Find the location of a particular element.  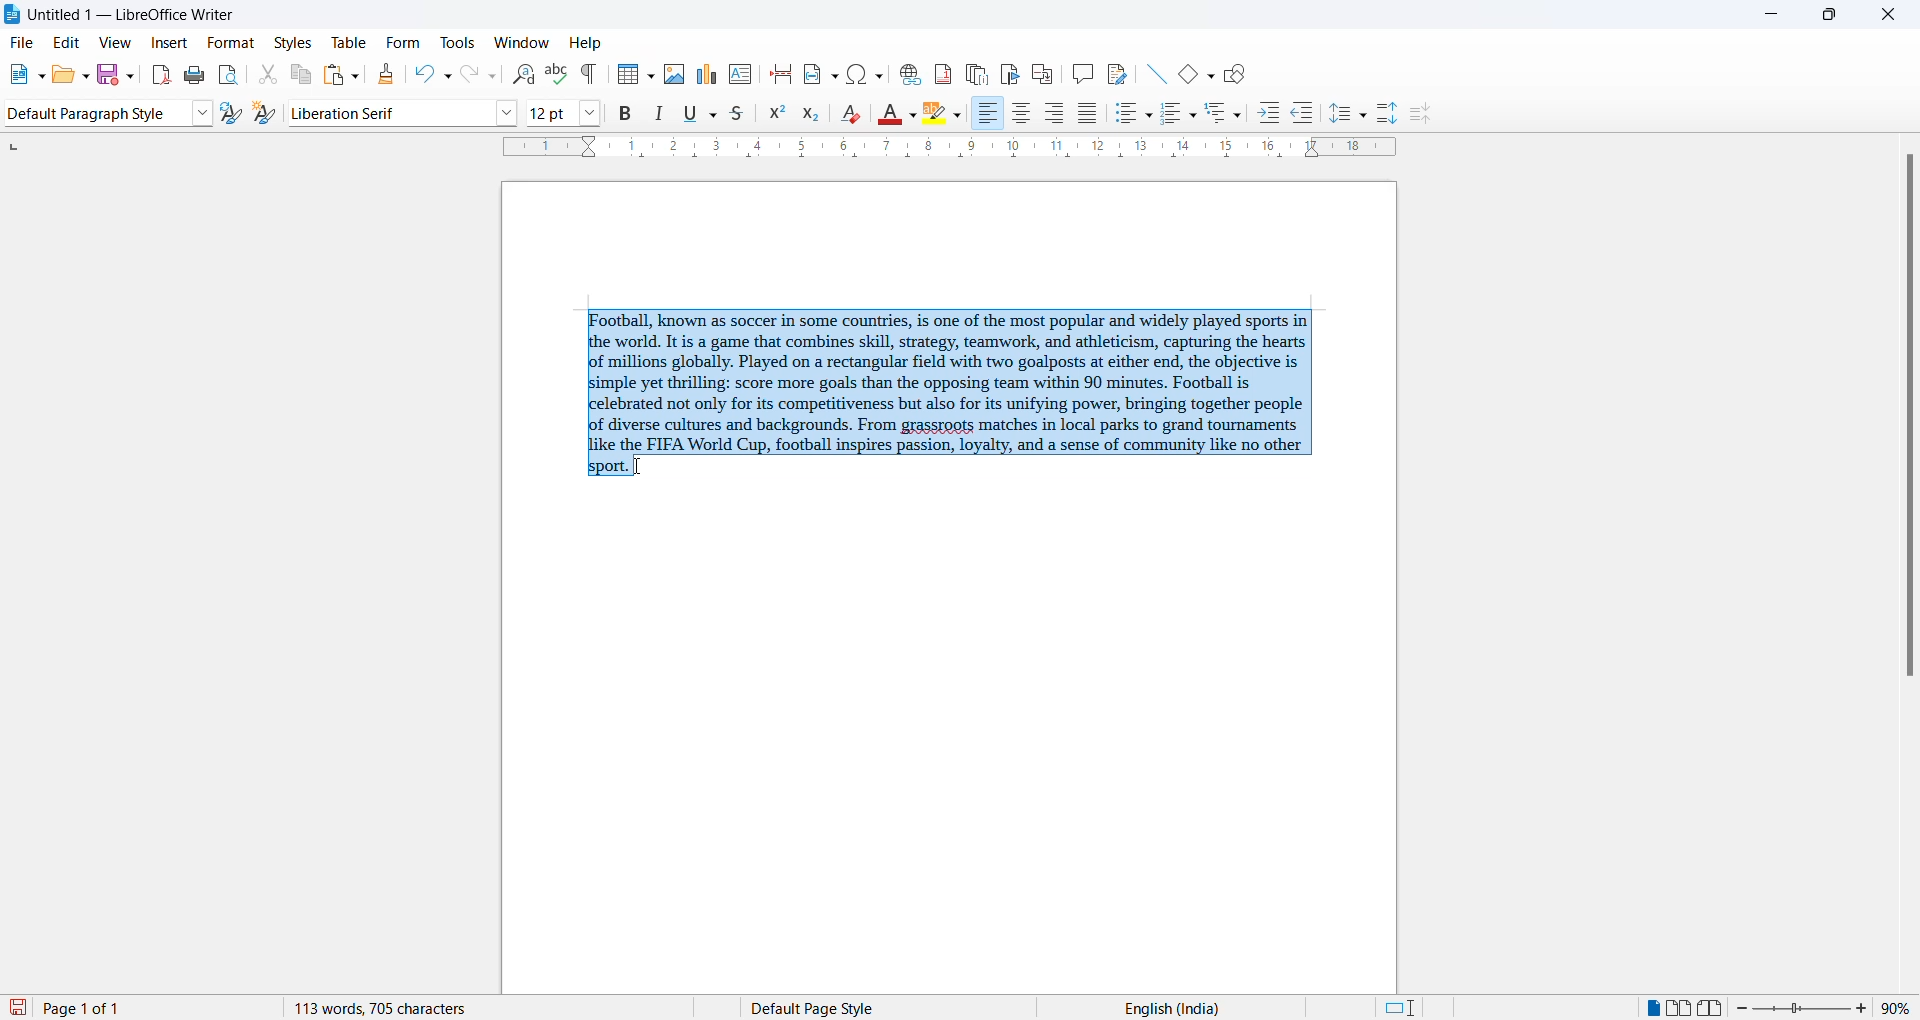

page break is located at coordinates (781, 74).